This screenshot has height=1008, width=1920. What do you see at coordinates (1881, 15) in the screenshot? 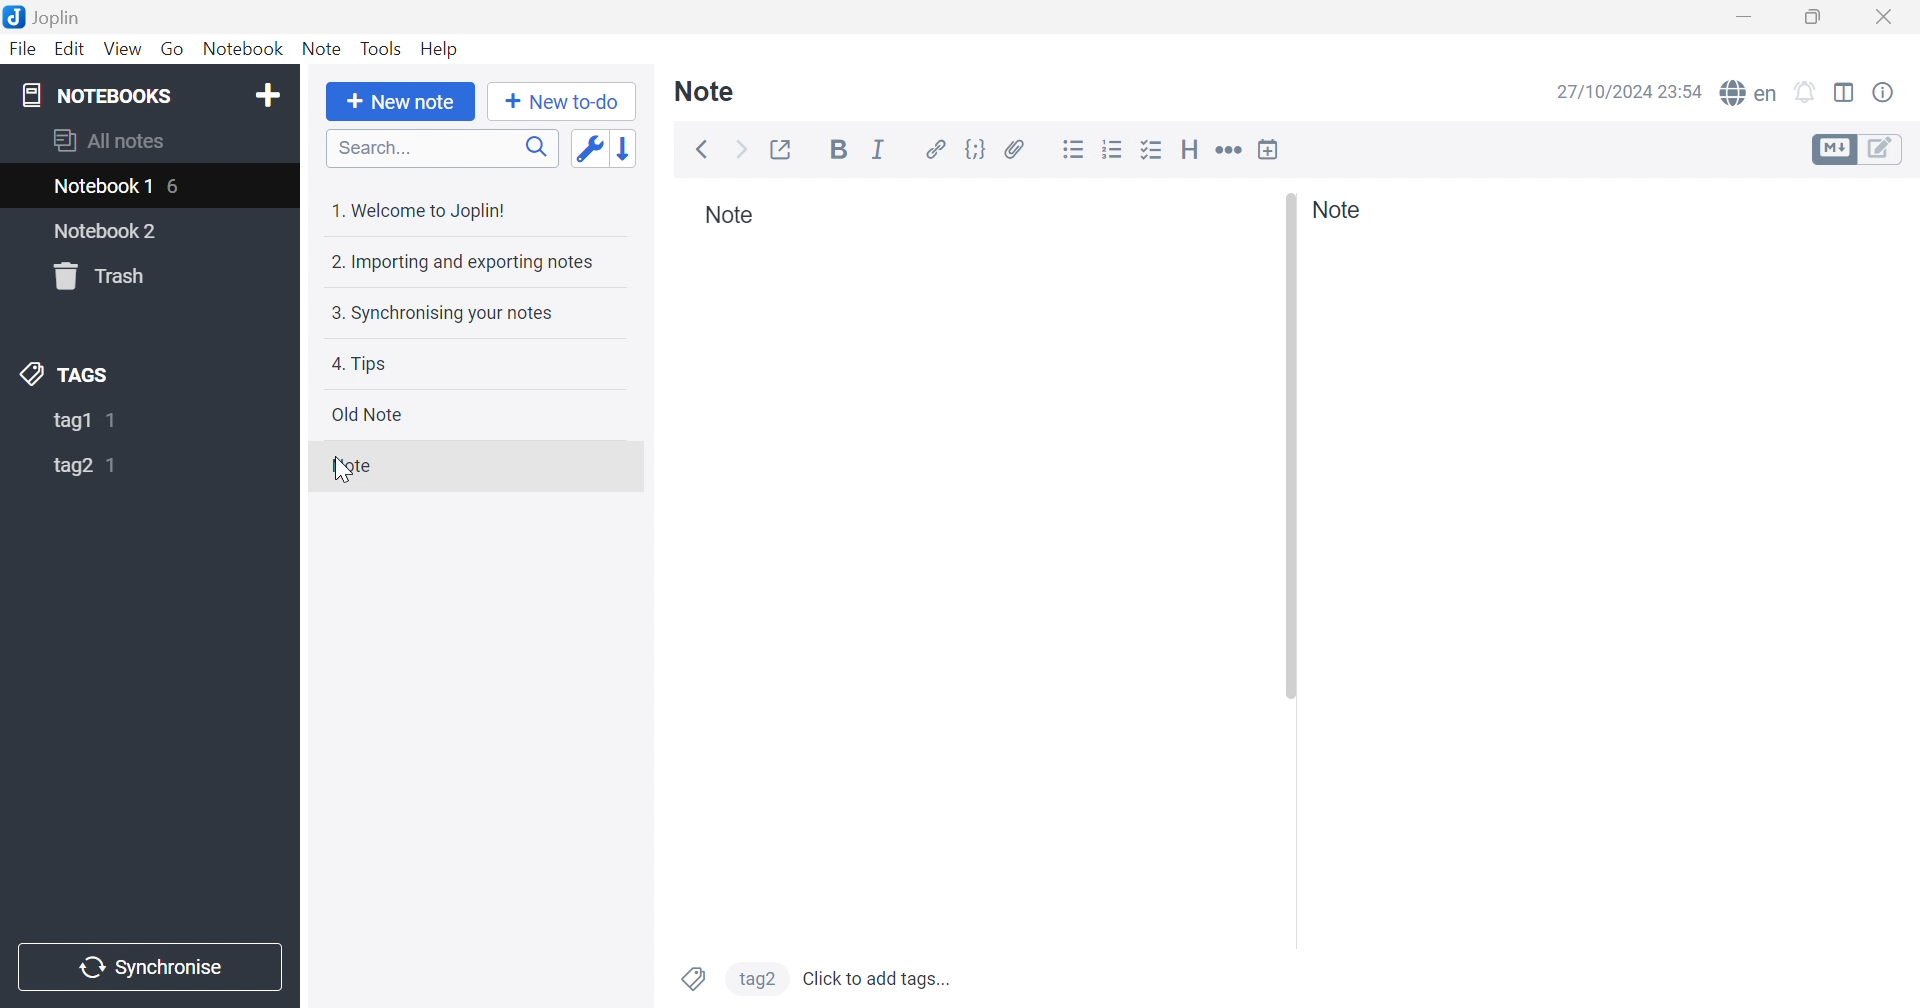
I see `Close` at bounding box center [1881, 15].